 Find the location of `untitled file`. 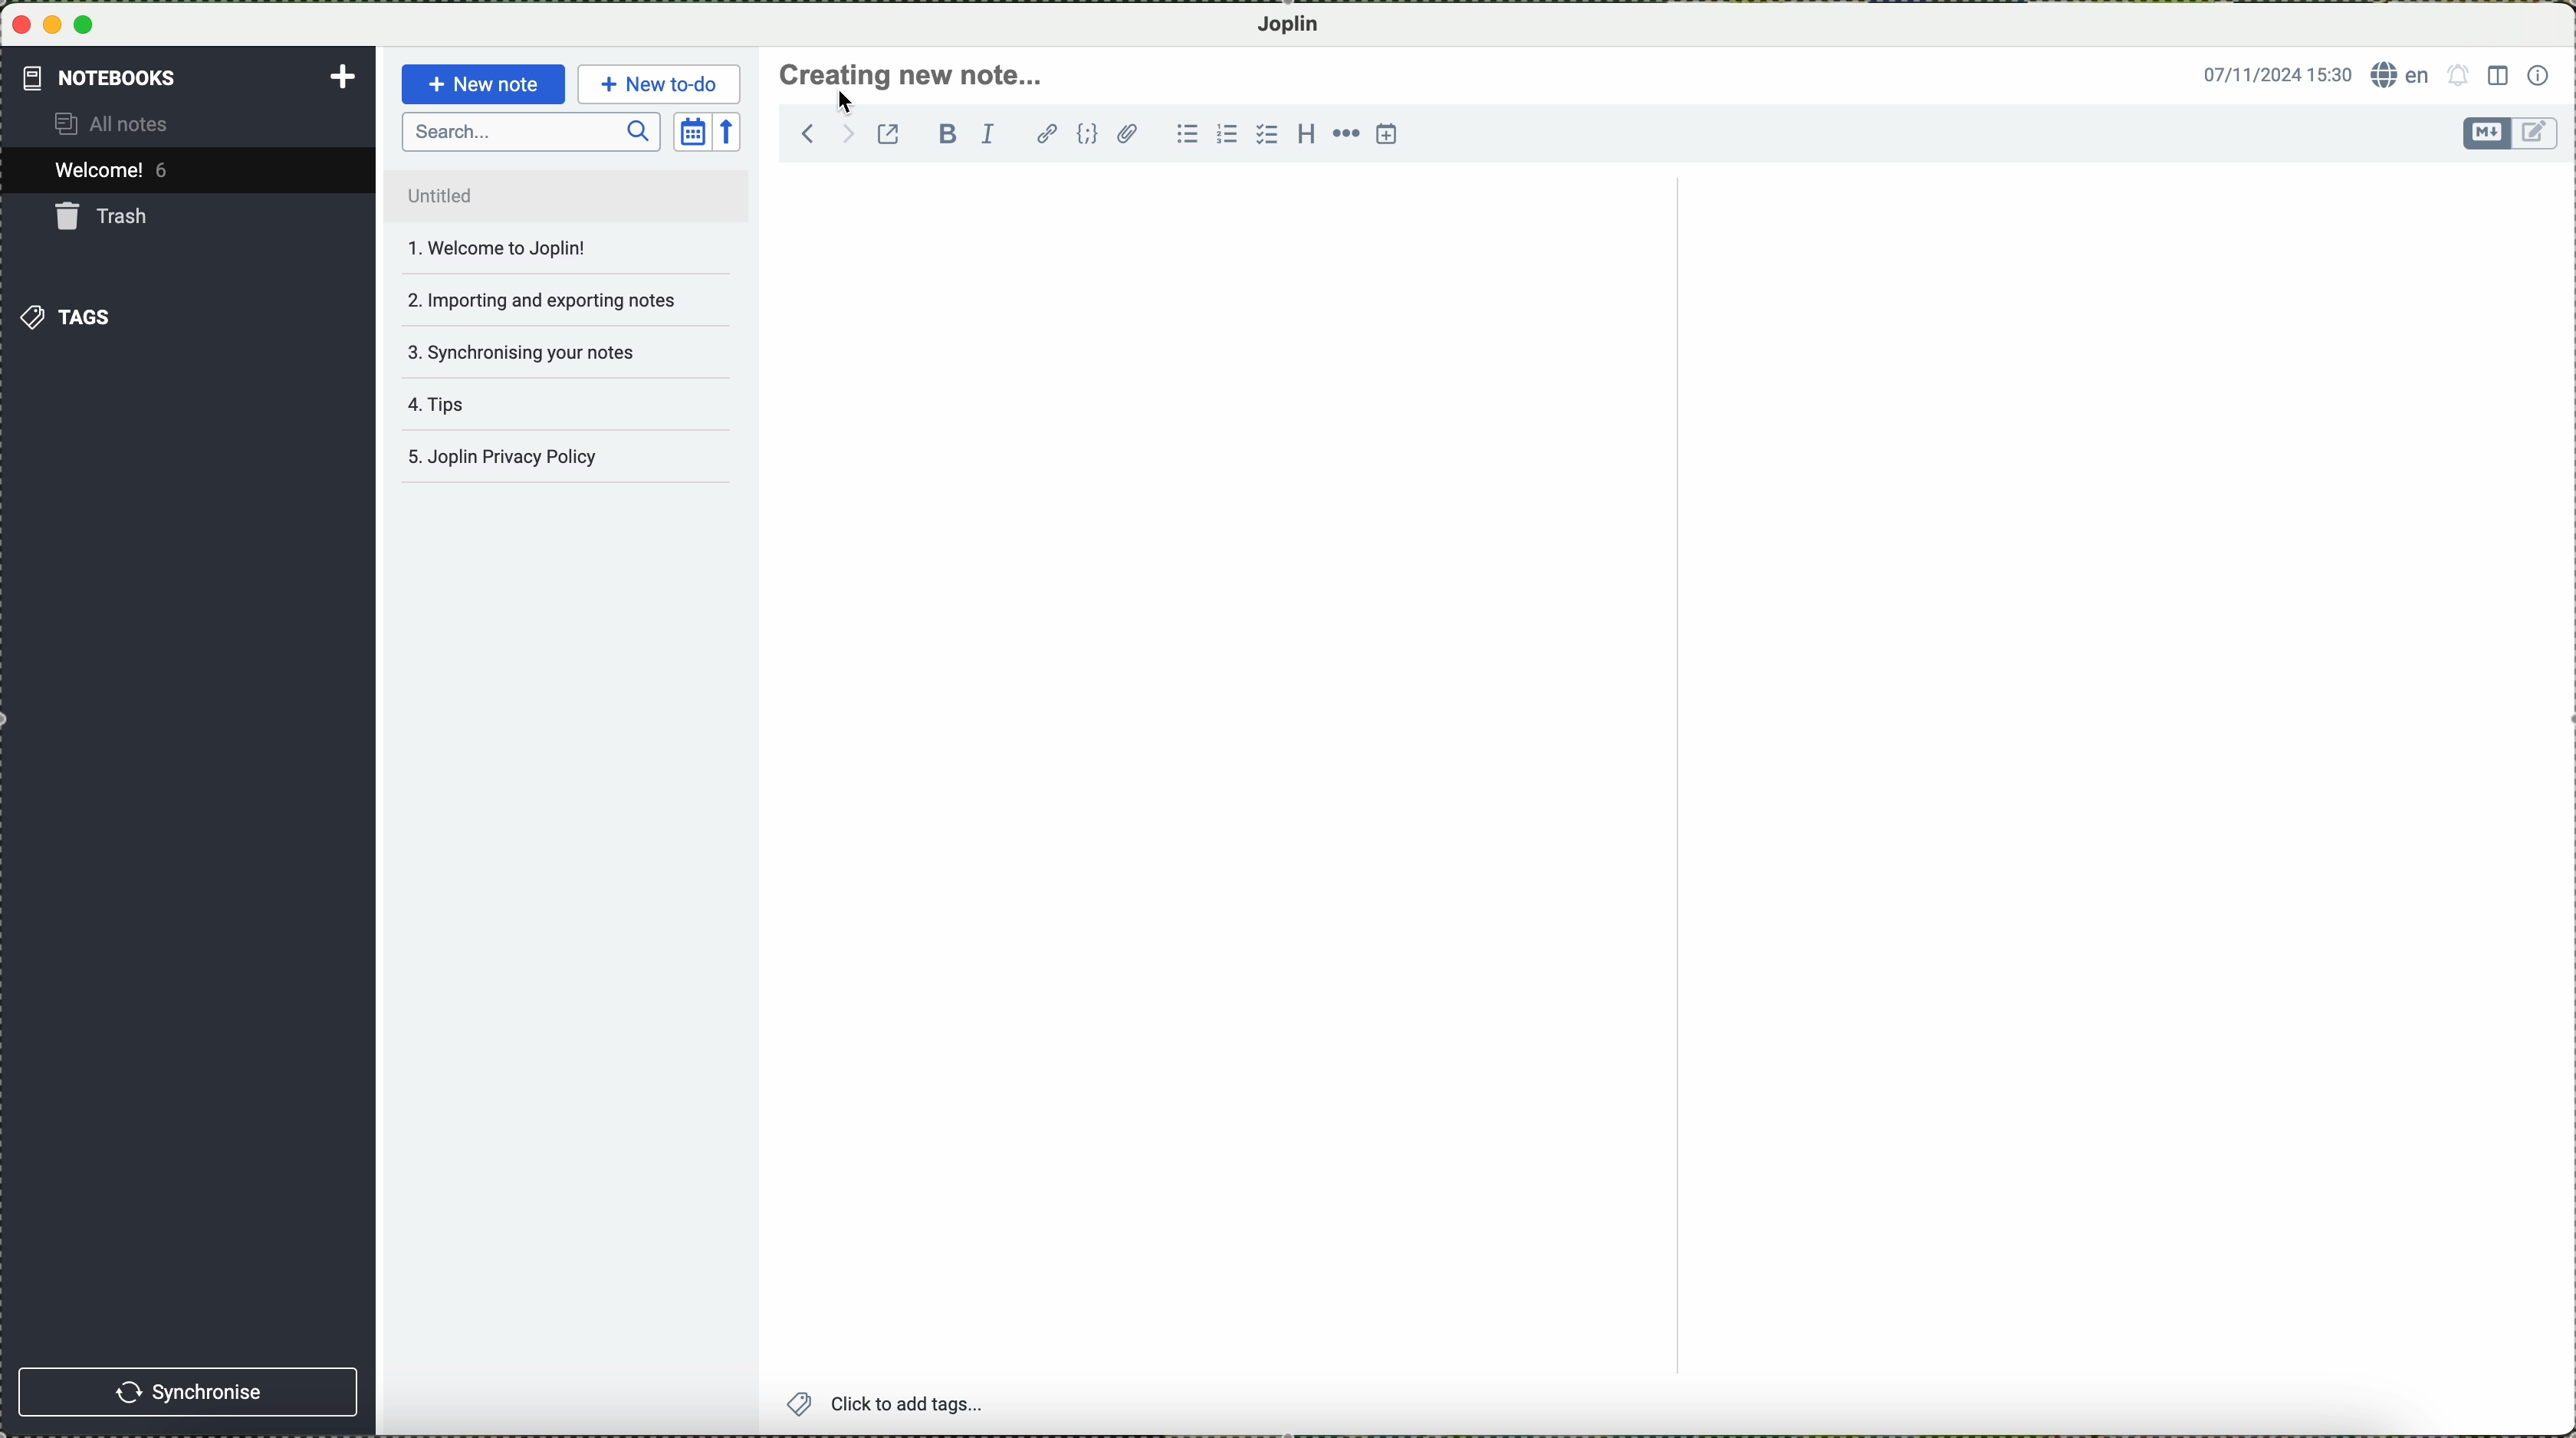

untitled file is located at coordinates (562, 196).